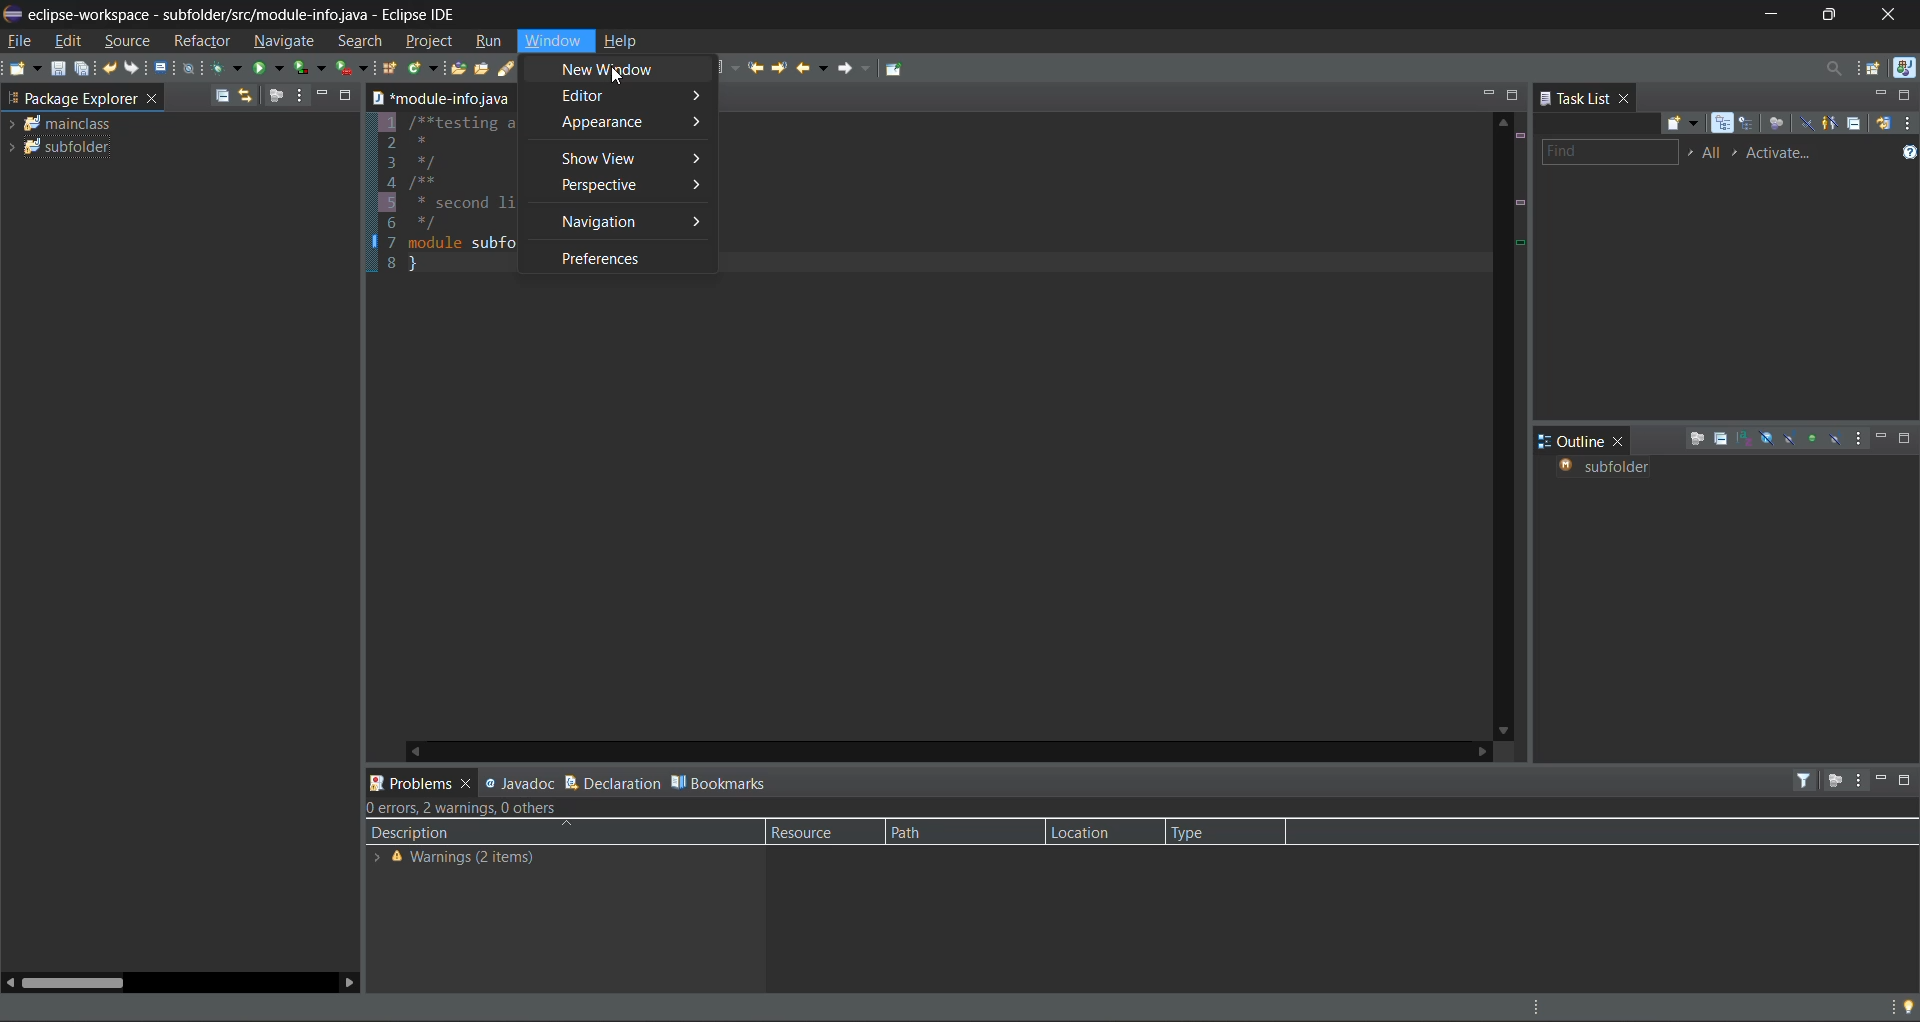  Describe the element at coordinates (66, 149) in the screenshot. I see `module 2` at that location.